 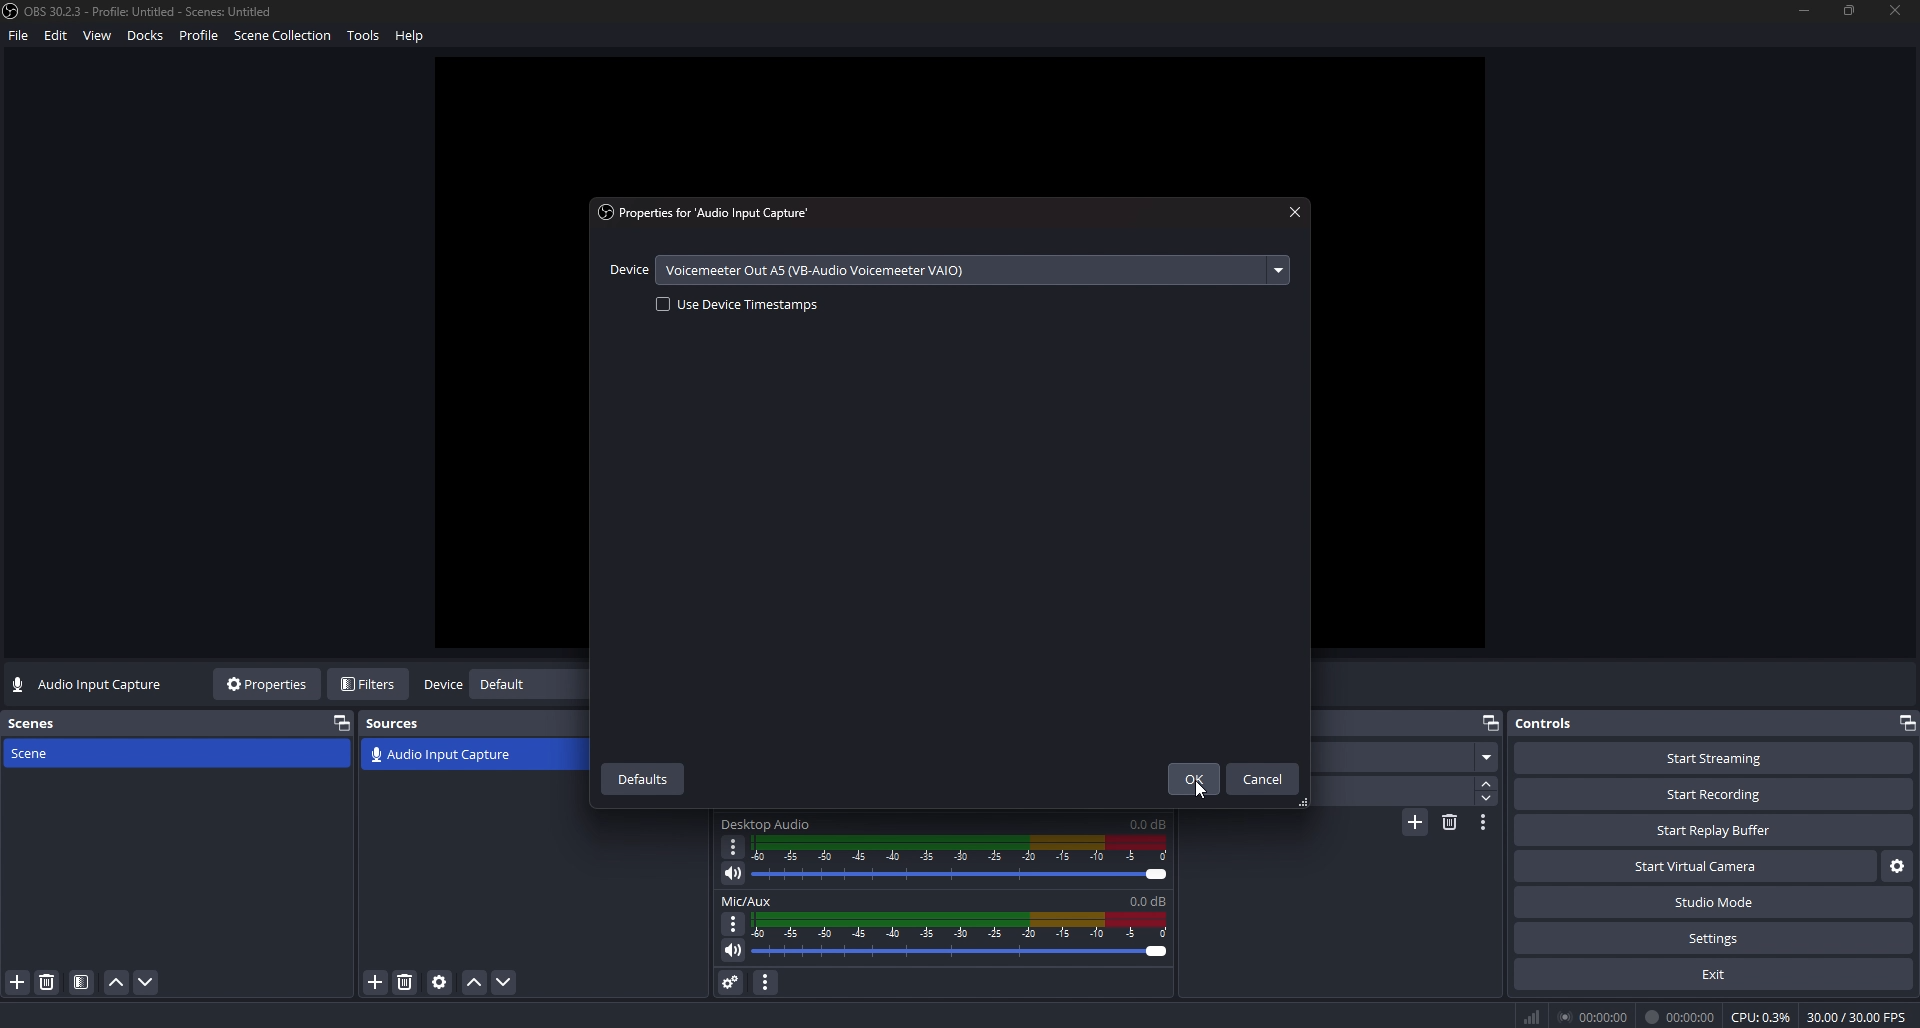 What do you see at coordinates (148, 38) in the screenshot?
I see `Docks` at bounding box center [148, 38].